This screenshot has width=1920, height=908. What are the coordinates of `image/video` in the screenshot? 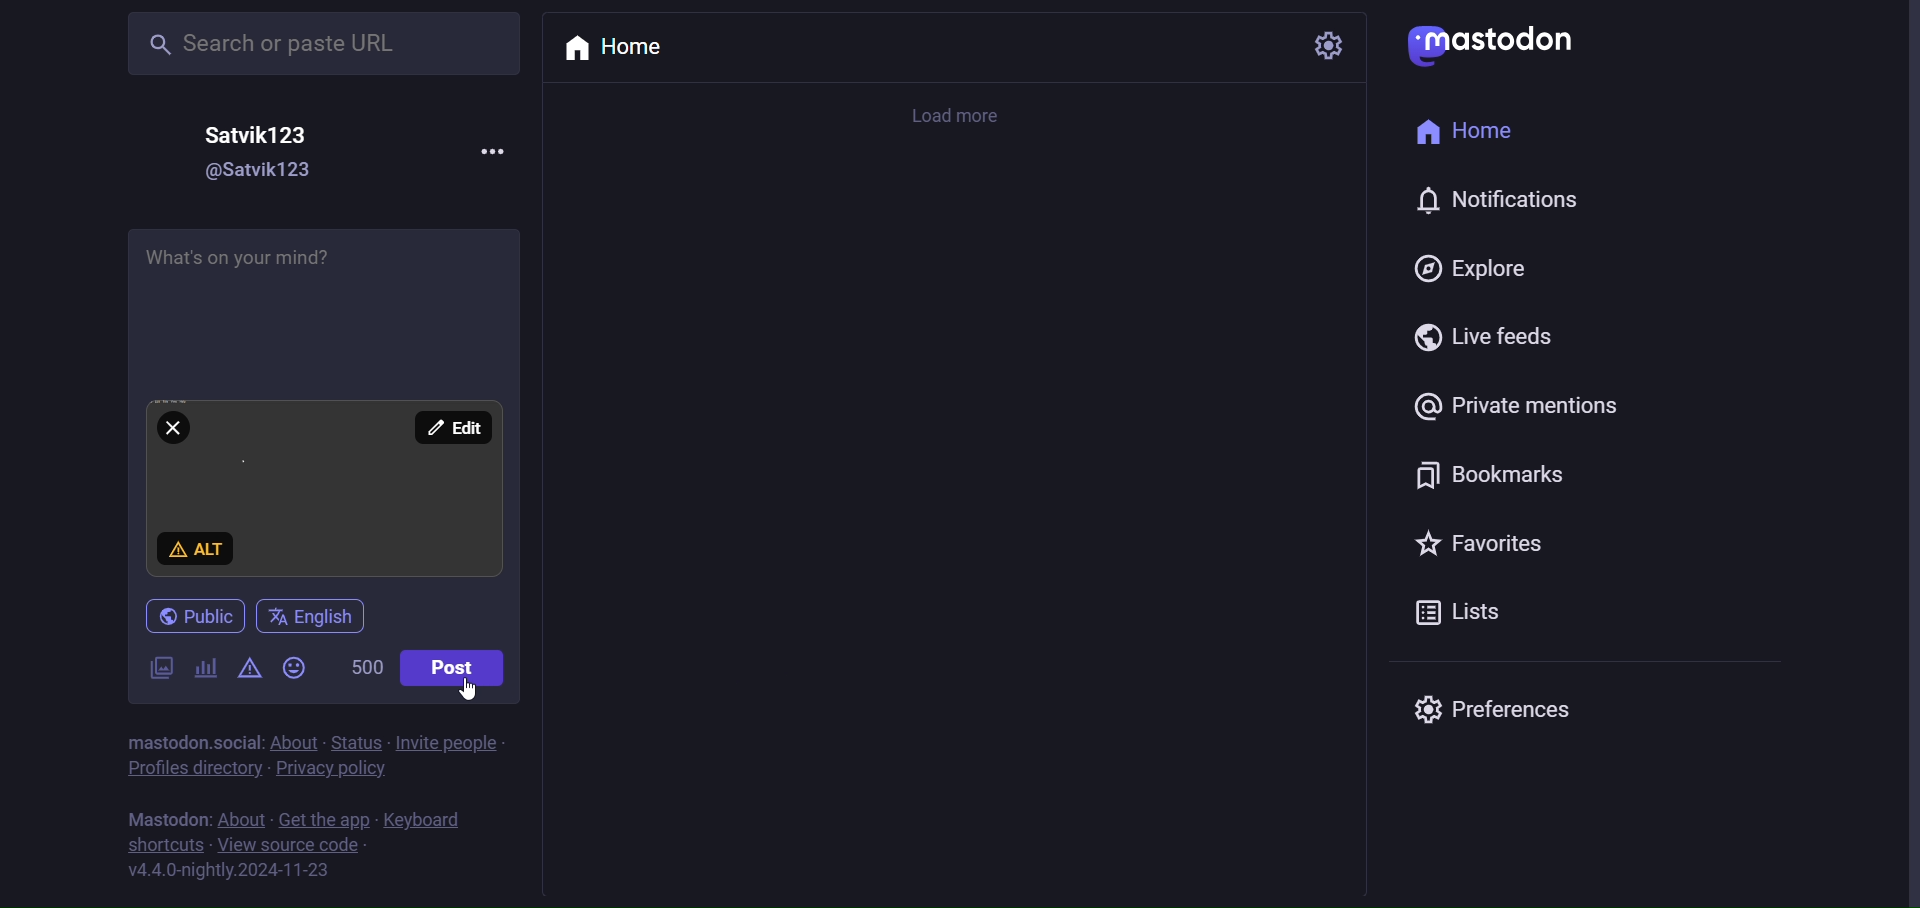 It's located at (160, 669).